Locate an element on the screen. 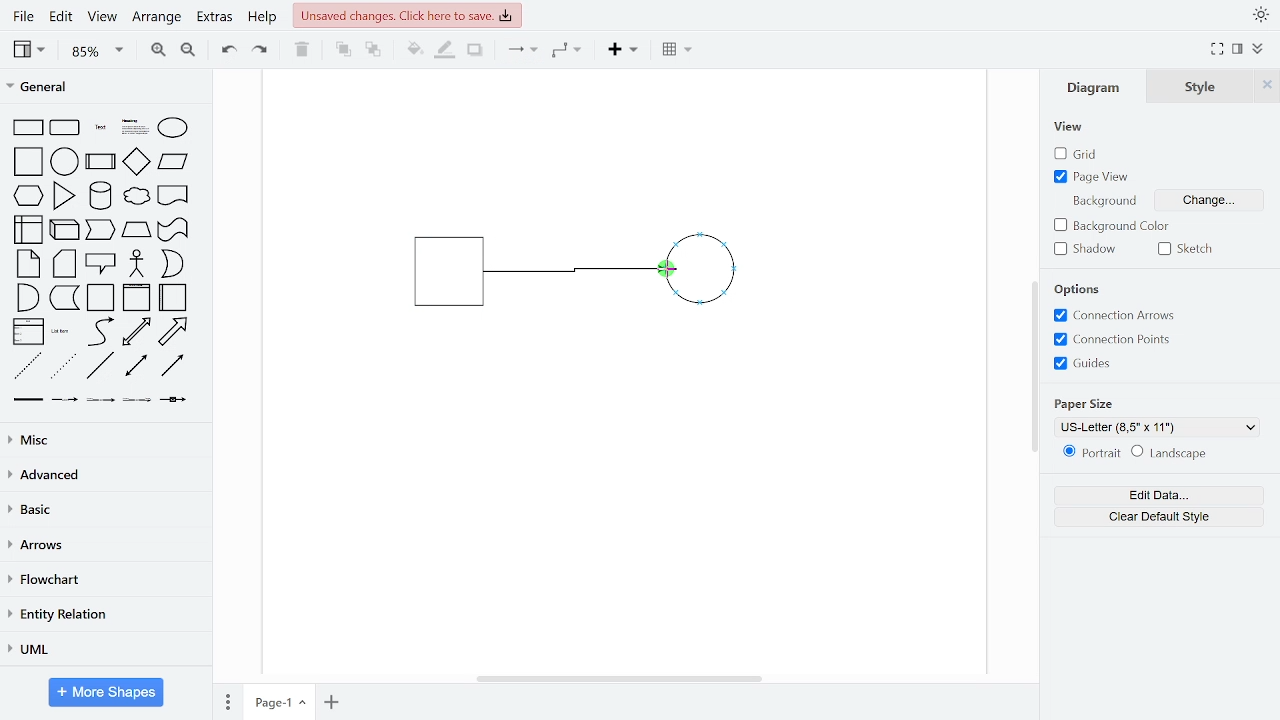 This screenshot has width=1280, height=720. add page is located at coordinates (332, 702).